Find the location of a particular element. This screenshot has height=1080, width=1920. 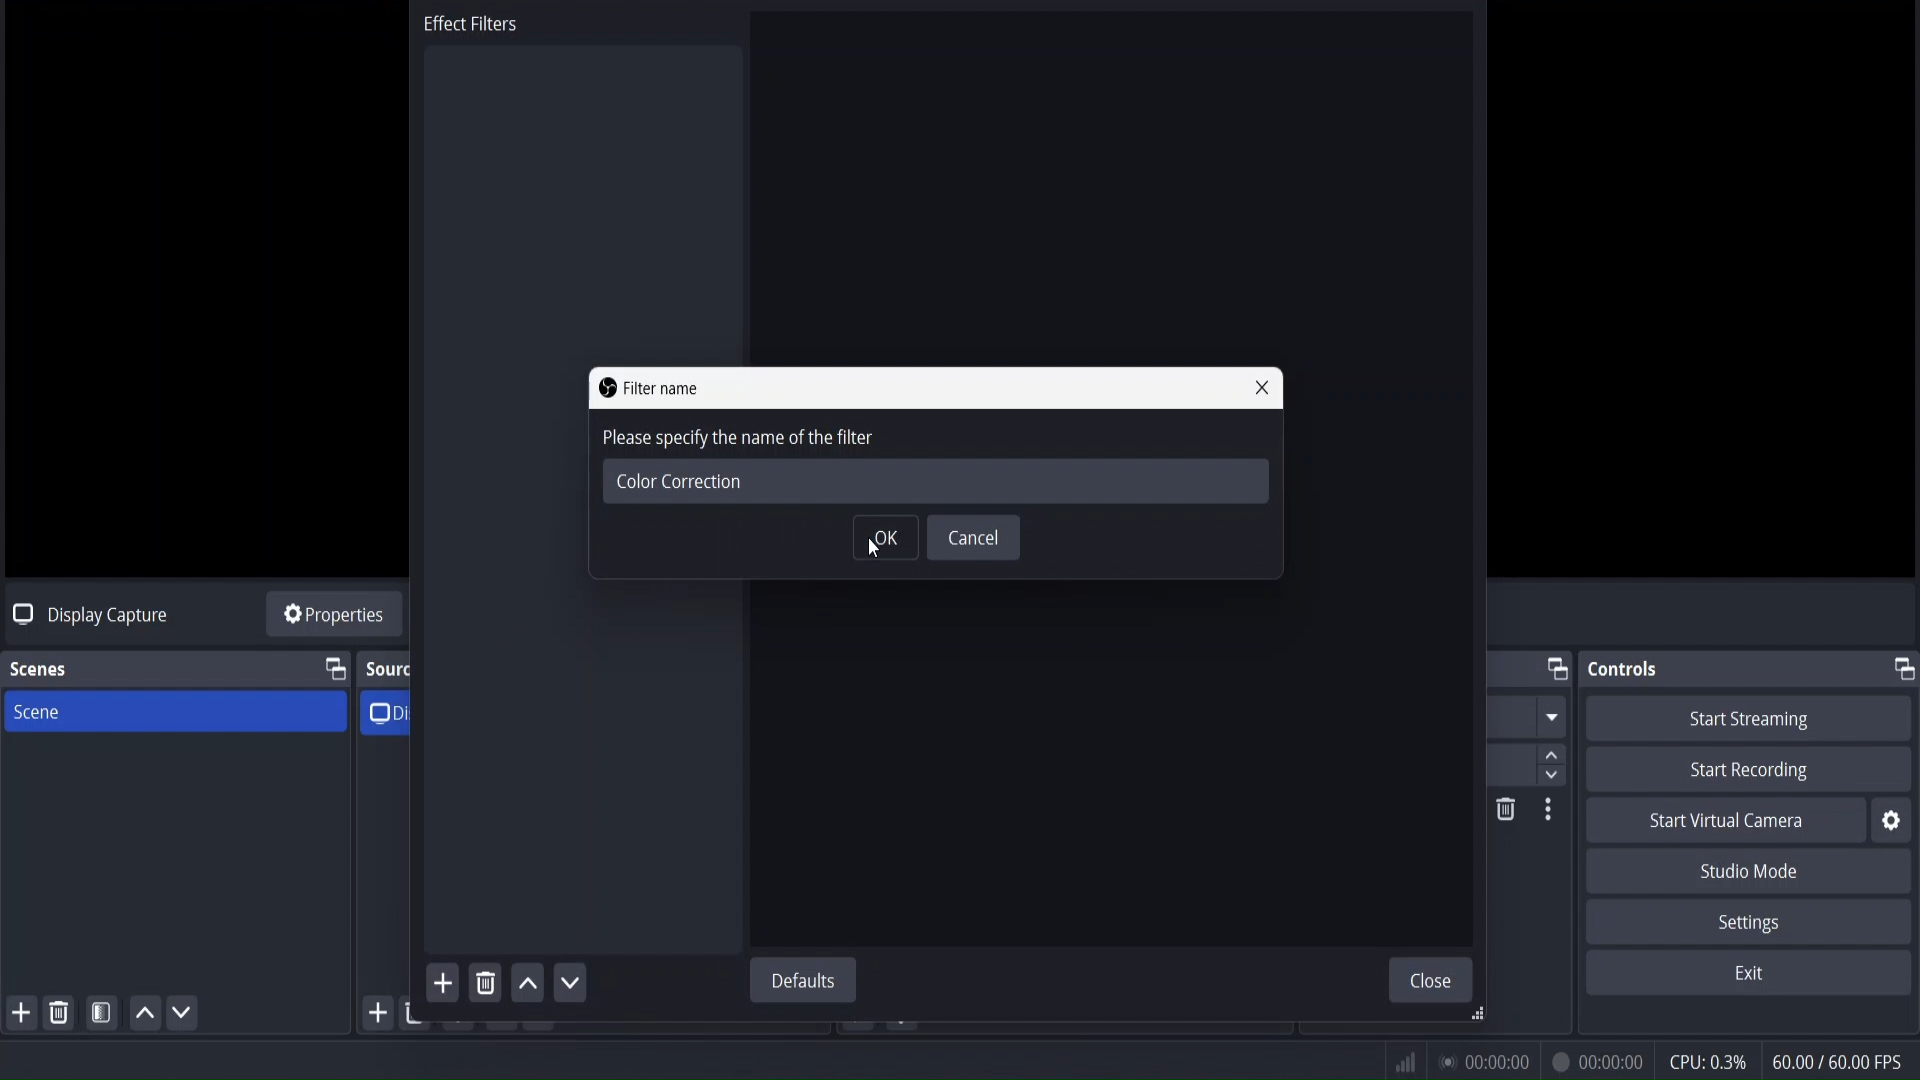

DELETE is located at coordinates (1502, 812).